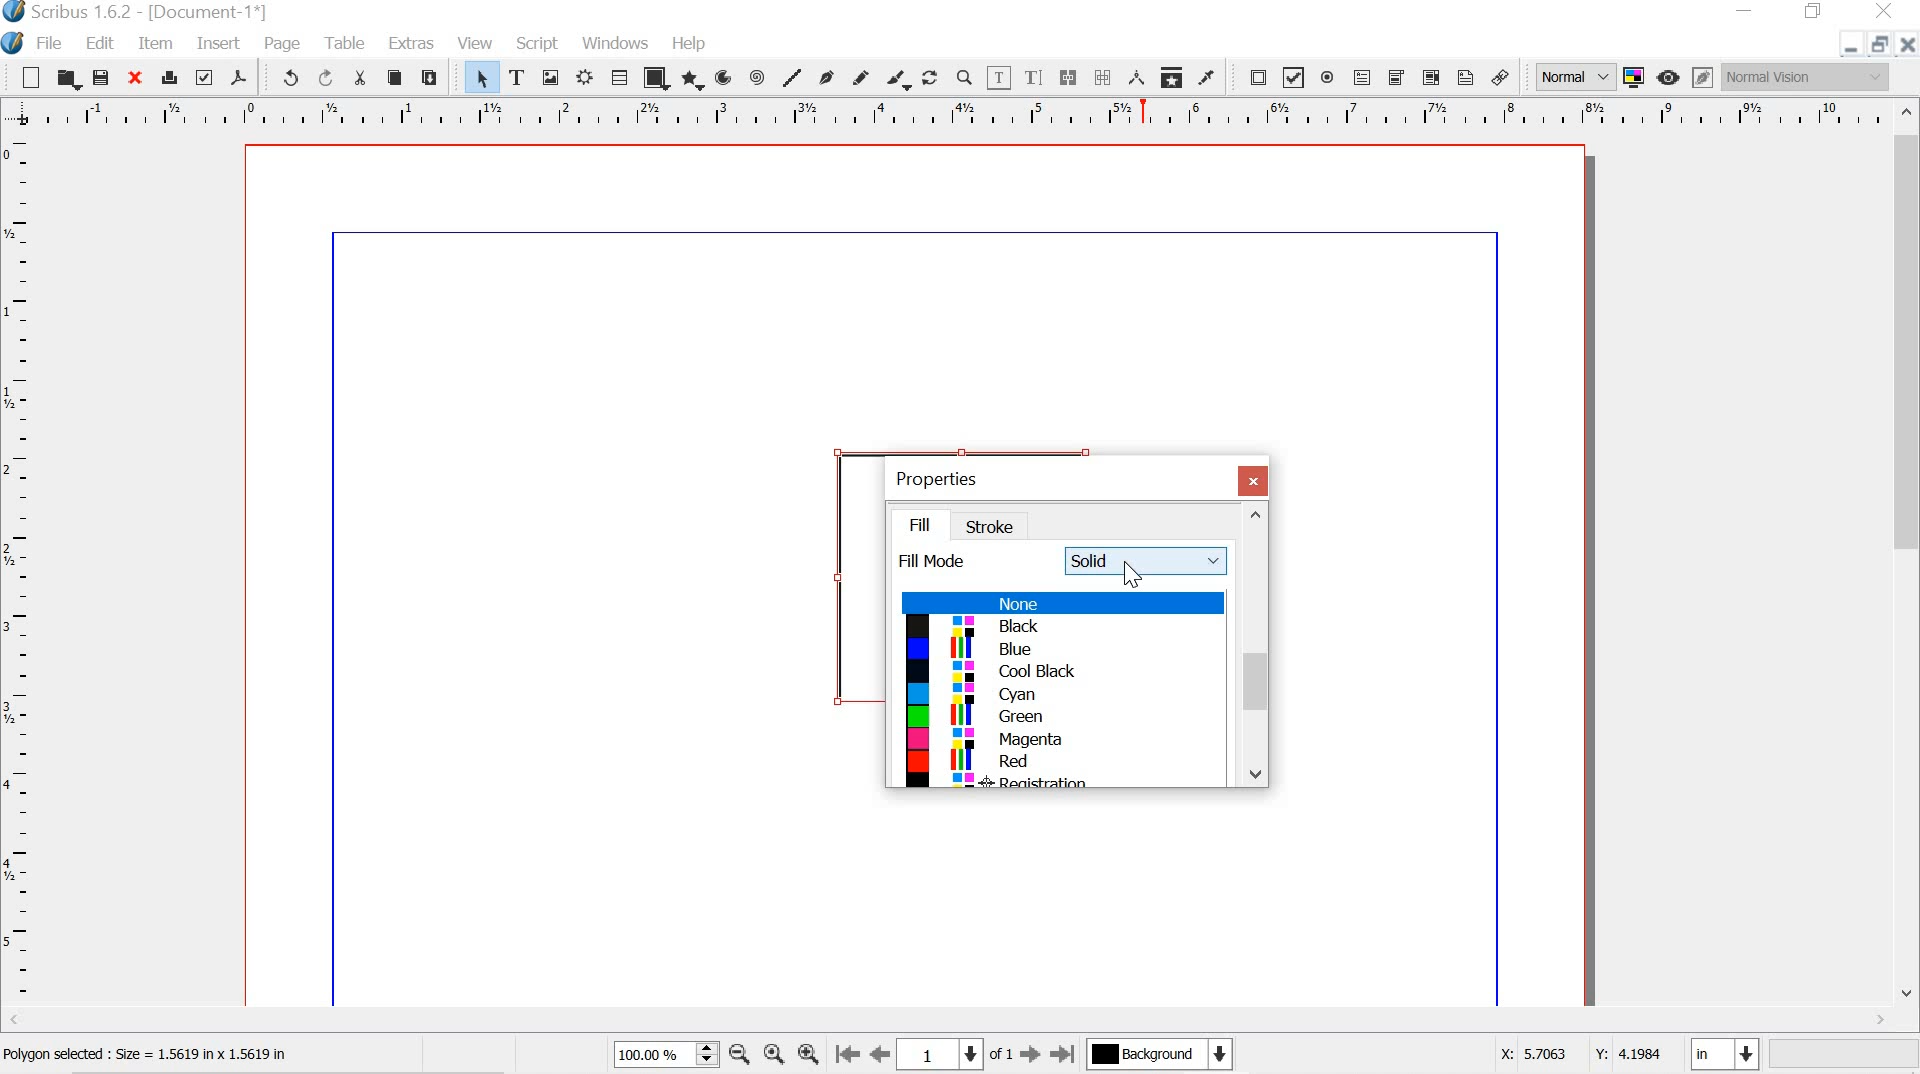  I want to click on 1, so click(946, 1053).